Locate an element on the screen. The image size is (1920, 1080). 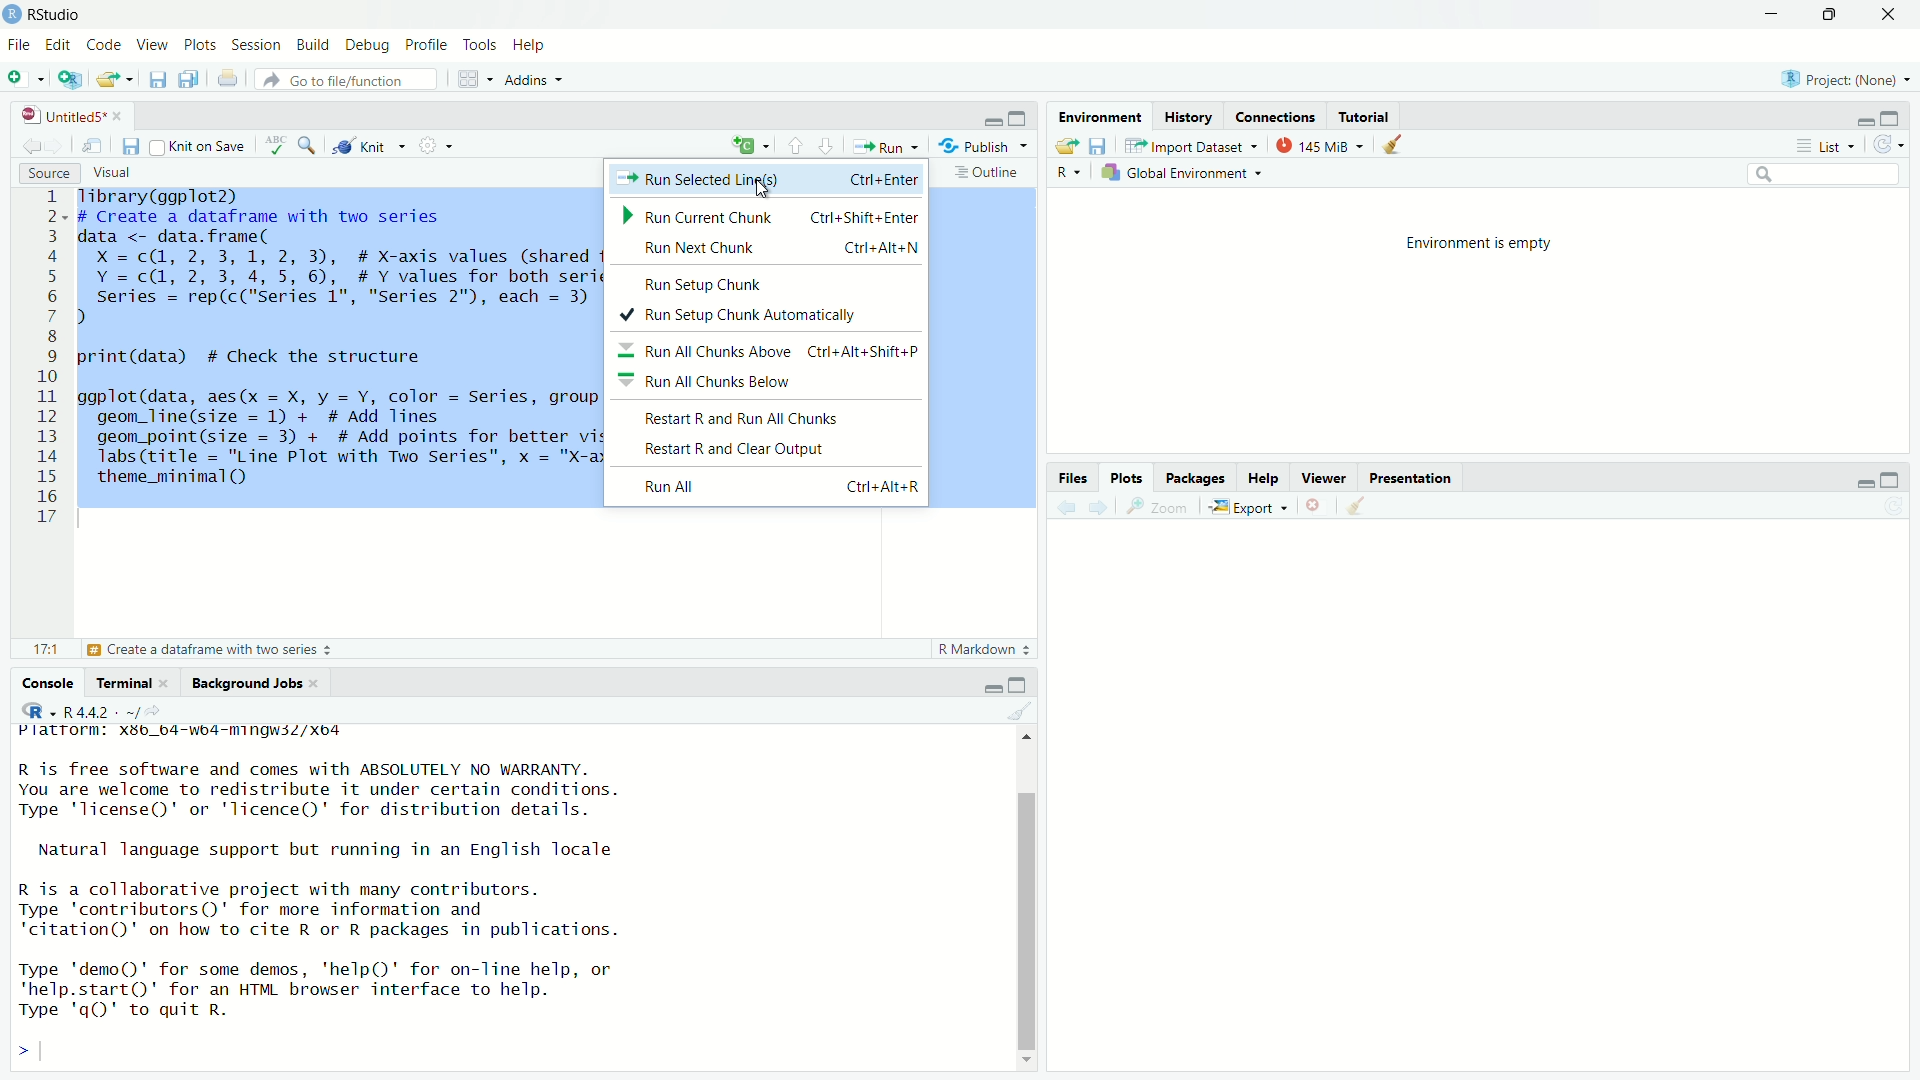
Maximize is located at coordinates (1018, 685).